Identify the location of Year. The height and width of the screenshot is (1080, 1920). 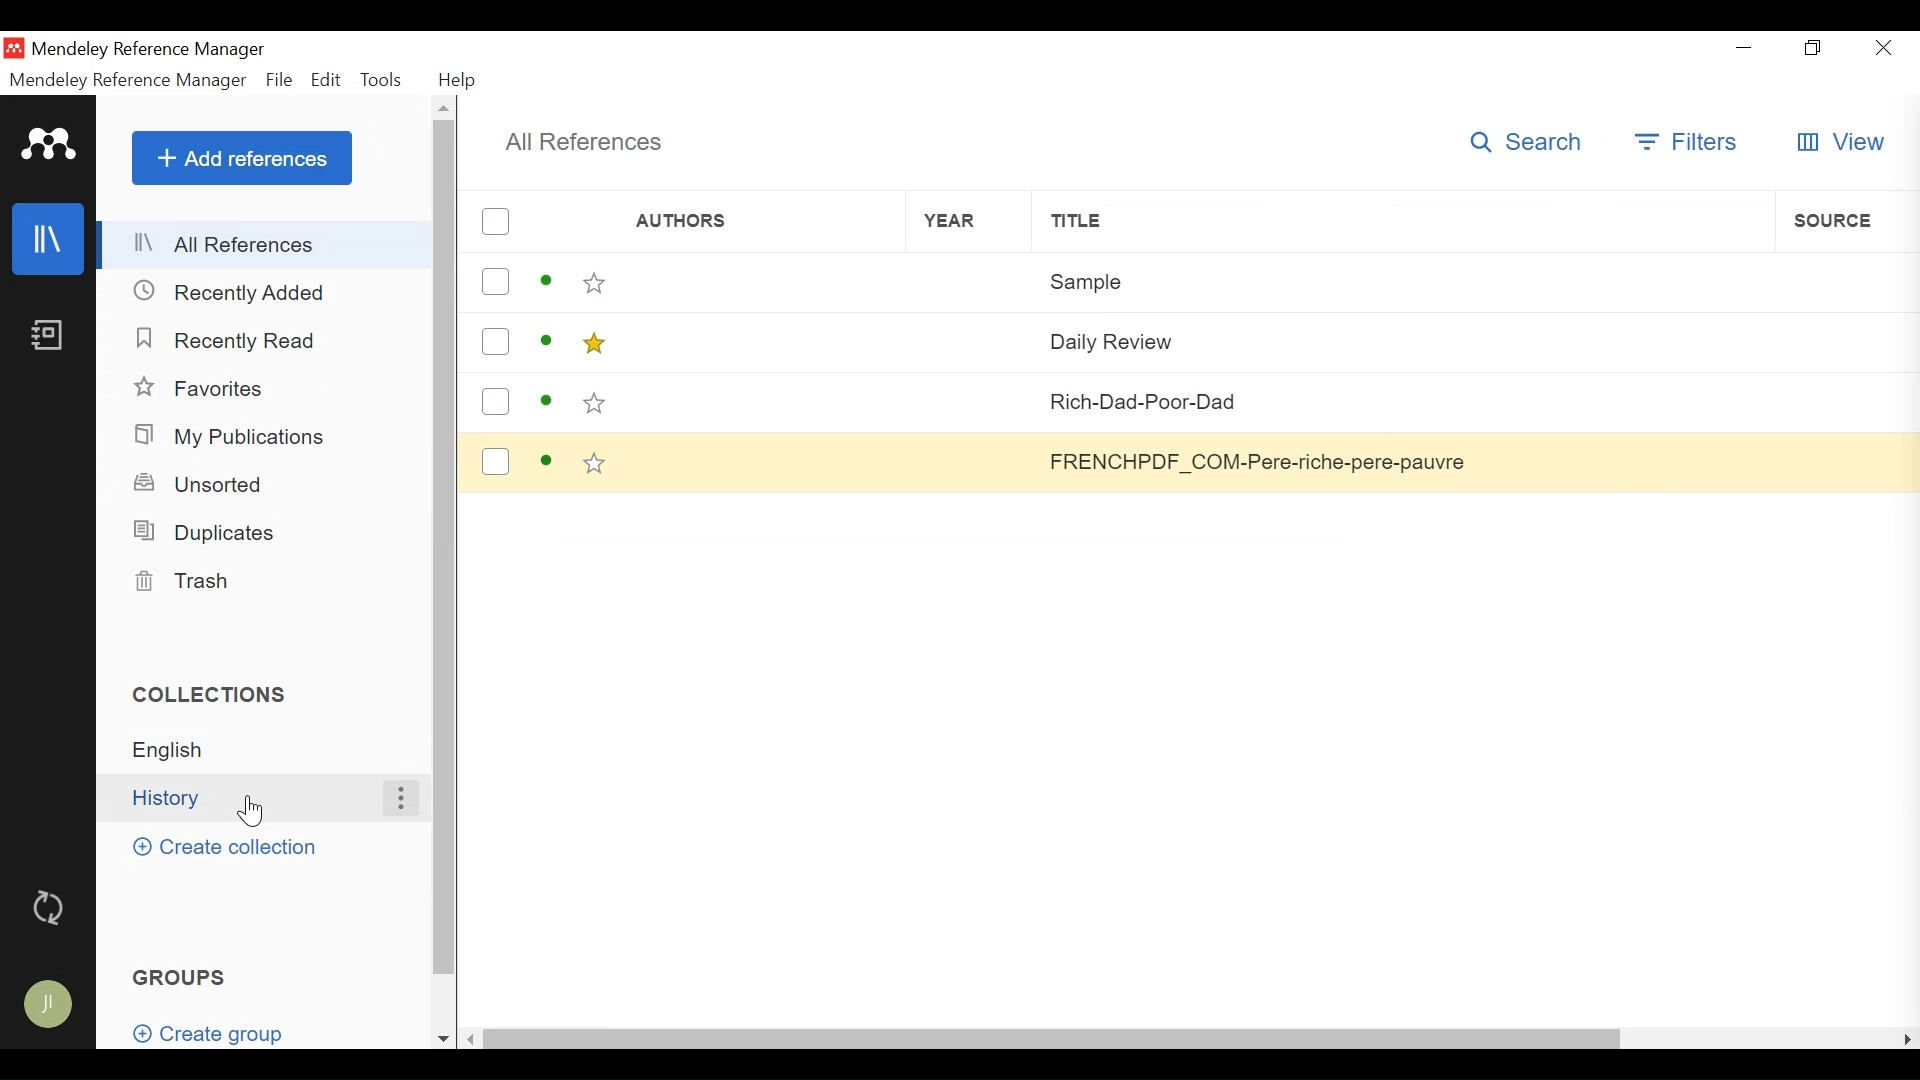
(970, 340).